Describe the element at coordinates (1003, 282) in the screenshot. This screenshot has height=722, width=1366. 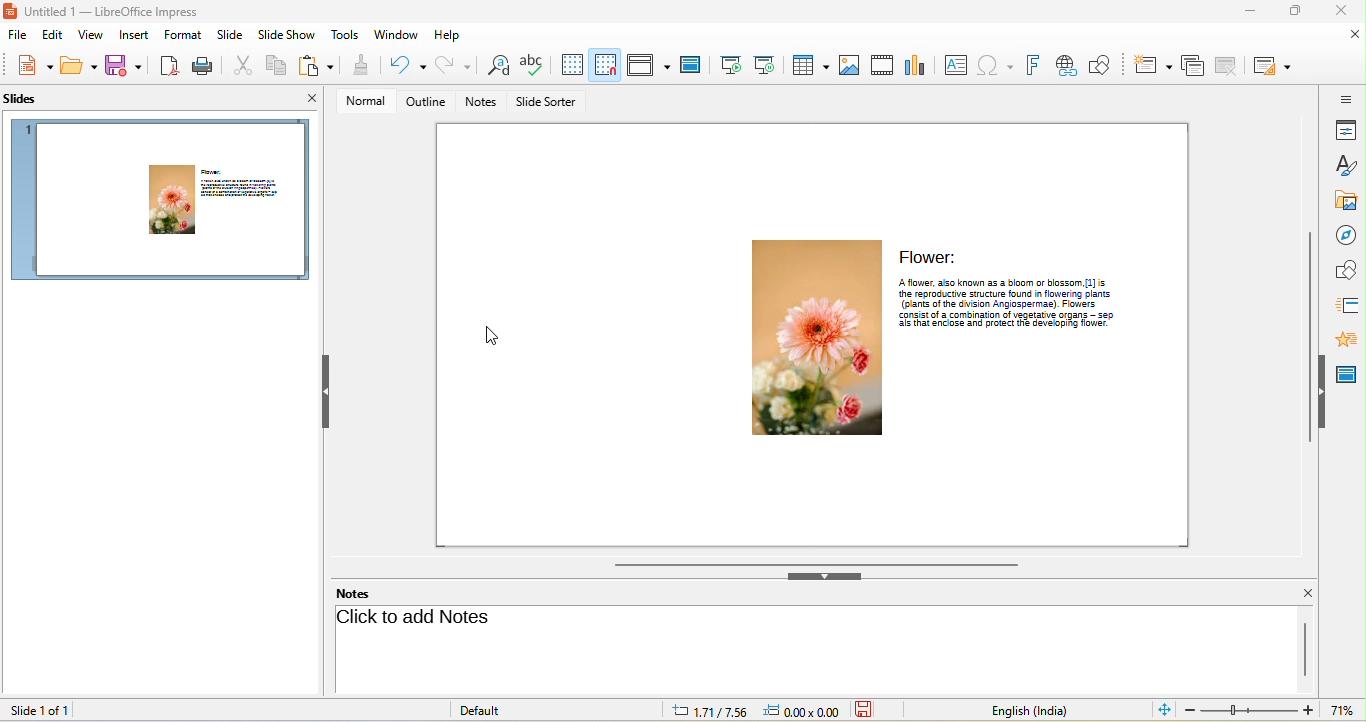
I see `"A flower, also known as a bloom or blossom, [1] is` at that location.